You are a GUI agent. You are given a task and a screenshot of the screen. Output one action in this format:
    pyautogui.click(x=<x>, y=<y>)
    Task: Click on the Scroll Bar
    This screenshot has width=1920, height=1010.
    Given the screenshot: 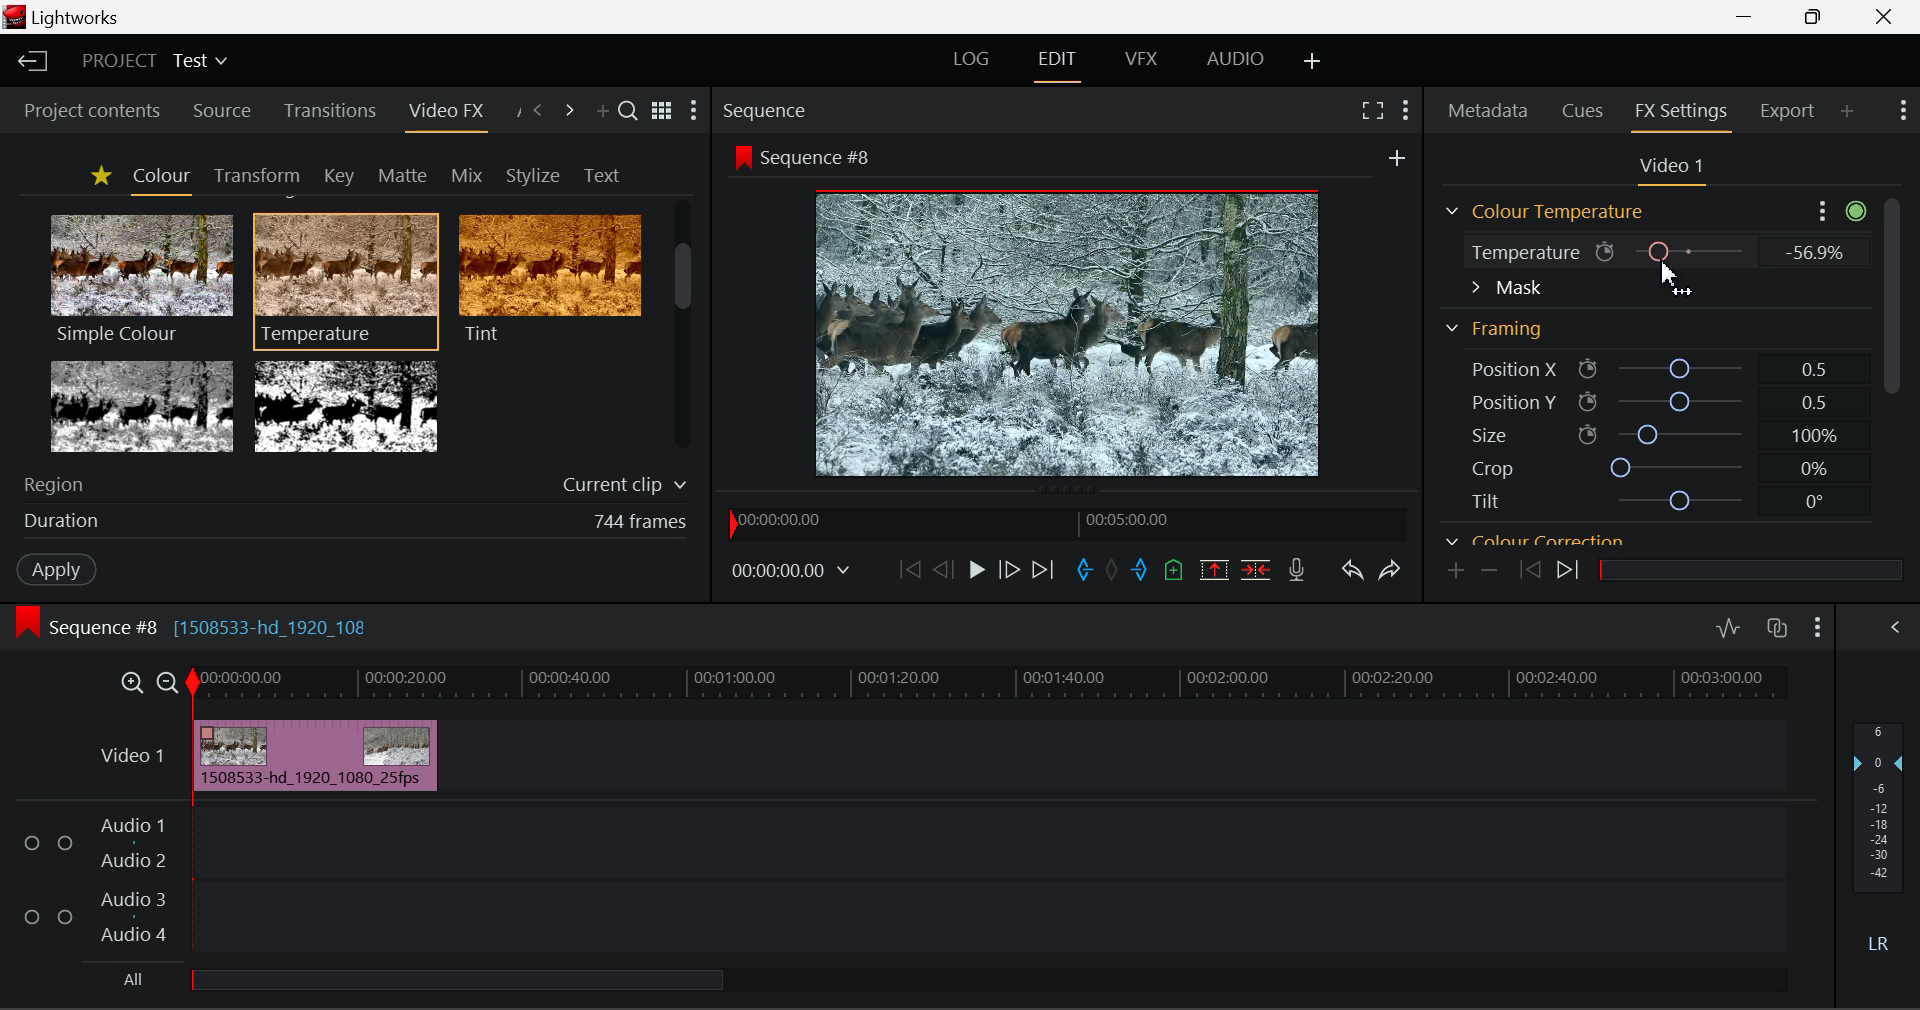 What is the action you would take?
    pyautogui.click(x=1894, y=349)
    